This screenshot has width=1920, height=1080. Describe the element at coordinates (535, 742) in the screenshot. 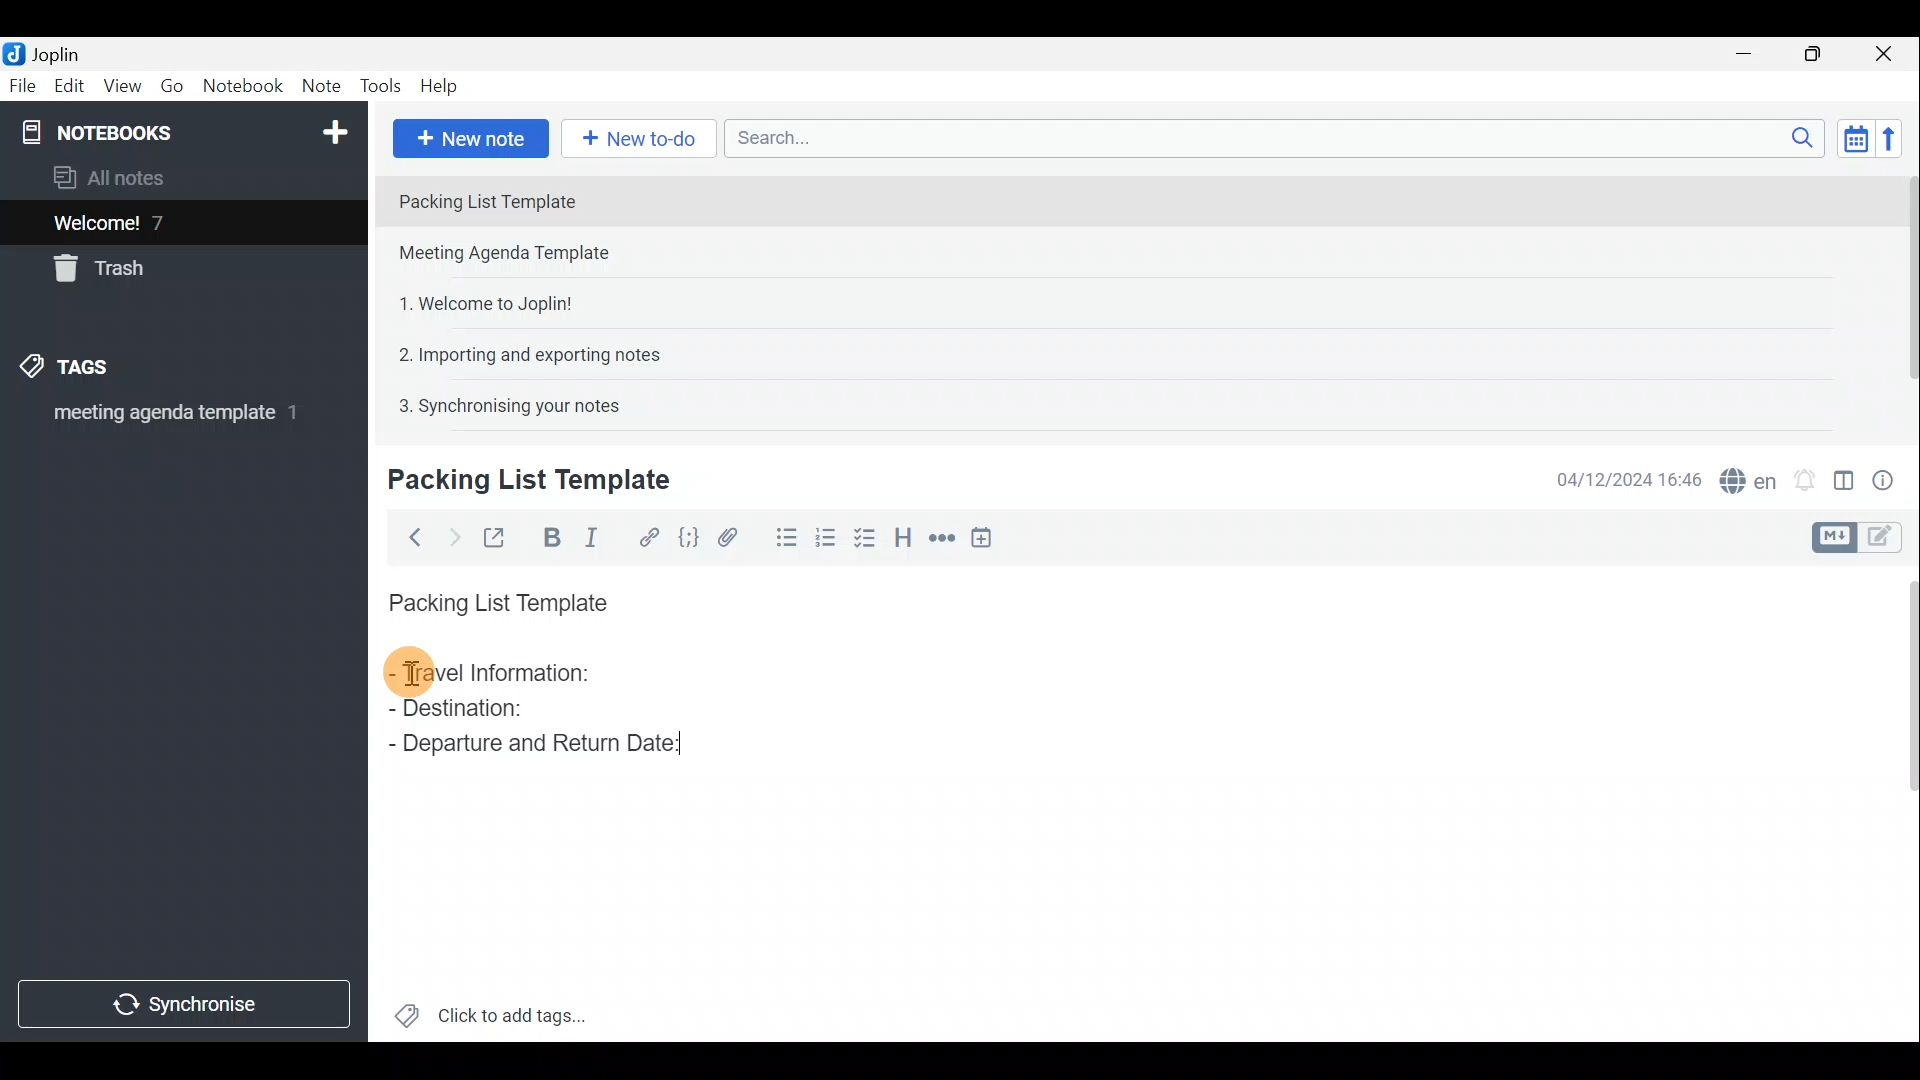

I see `Departure and Return Date:` at that location.